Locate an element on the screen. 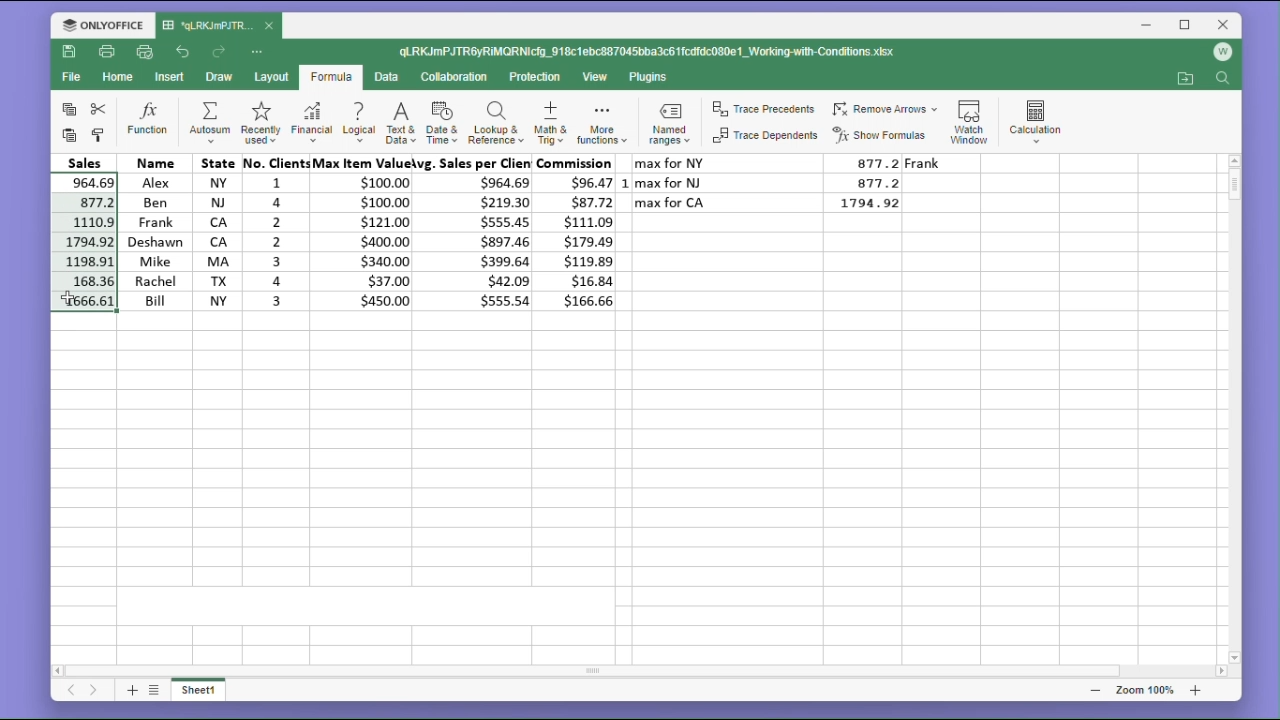 This screenshot has width=1280, height=720. plugins is located at coordinates (649, 77).